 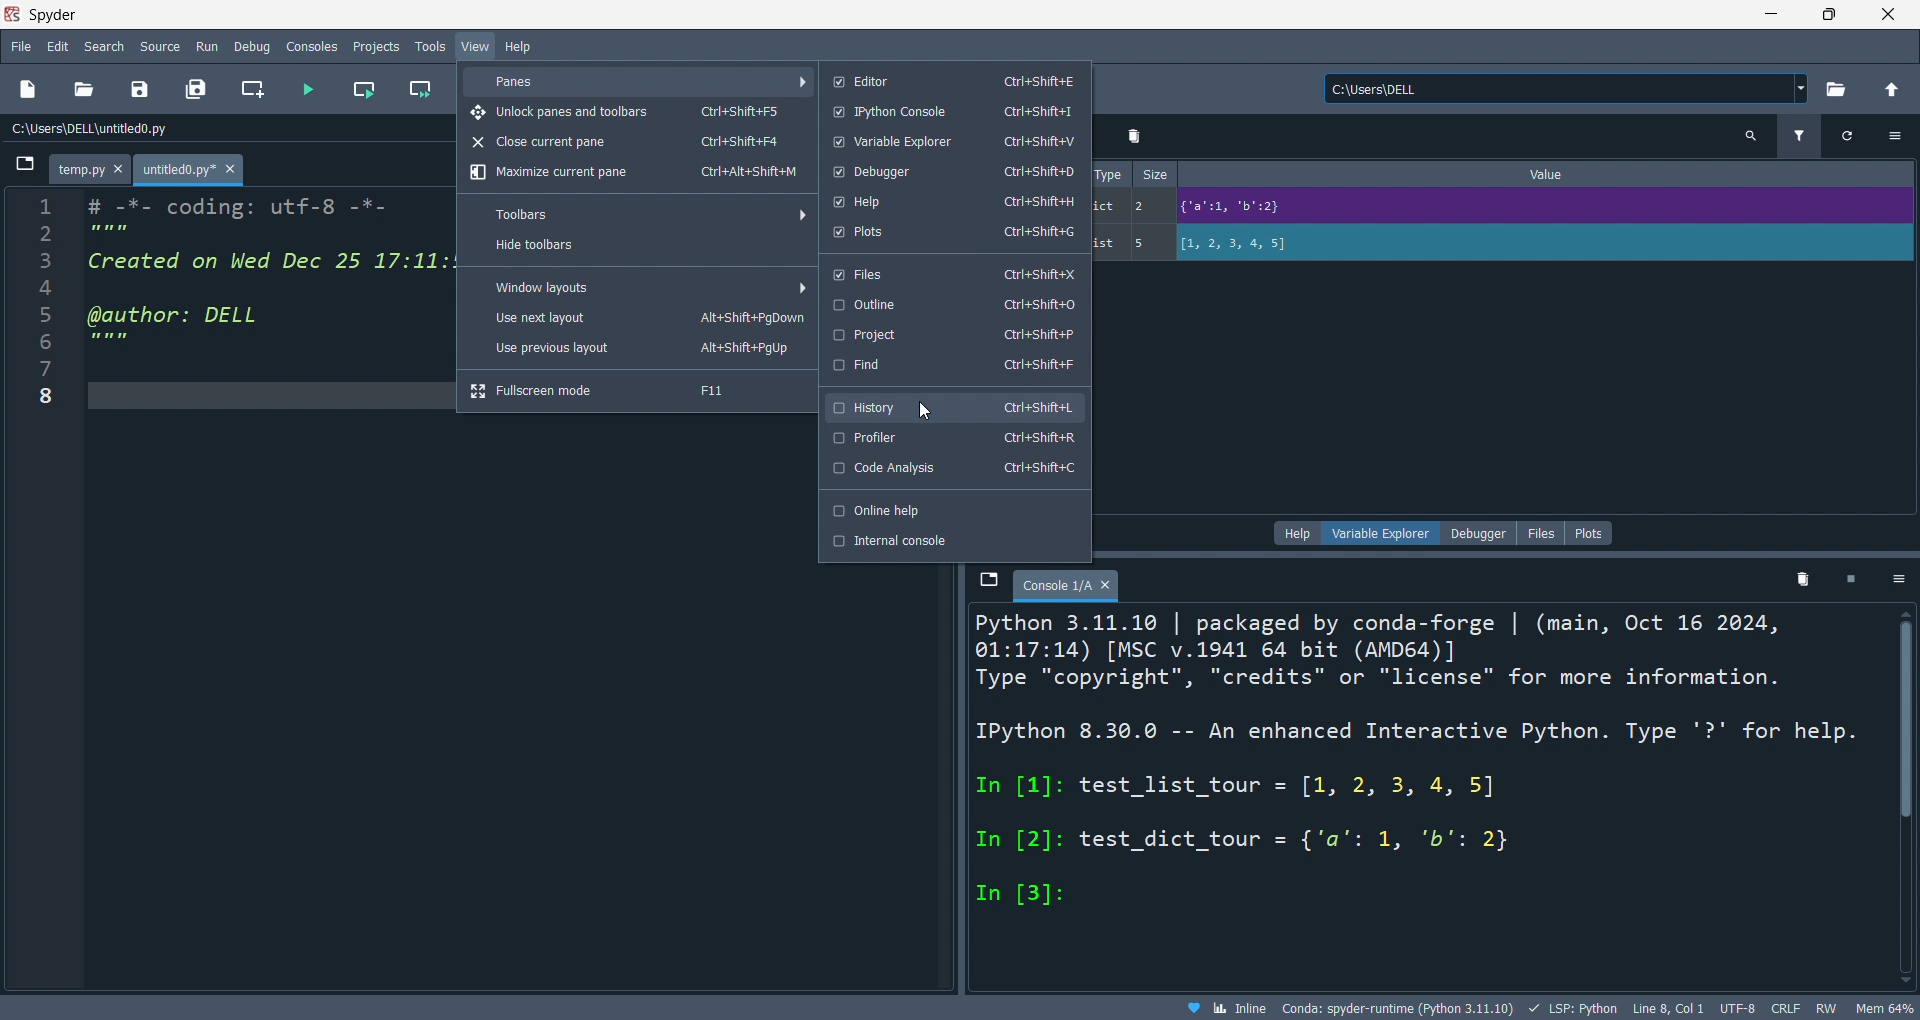 What do you see at coordinates (1830, 13) in the screenshot?
I see `maximize` at bounding box center [1830, 13].